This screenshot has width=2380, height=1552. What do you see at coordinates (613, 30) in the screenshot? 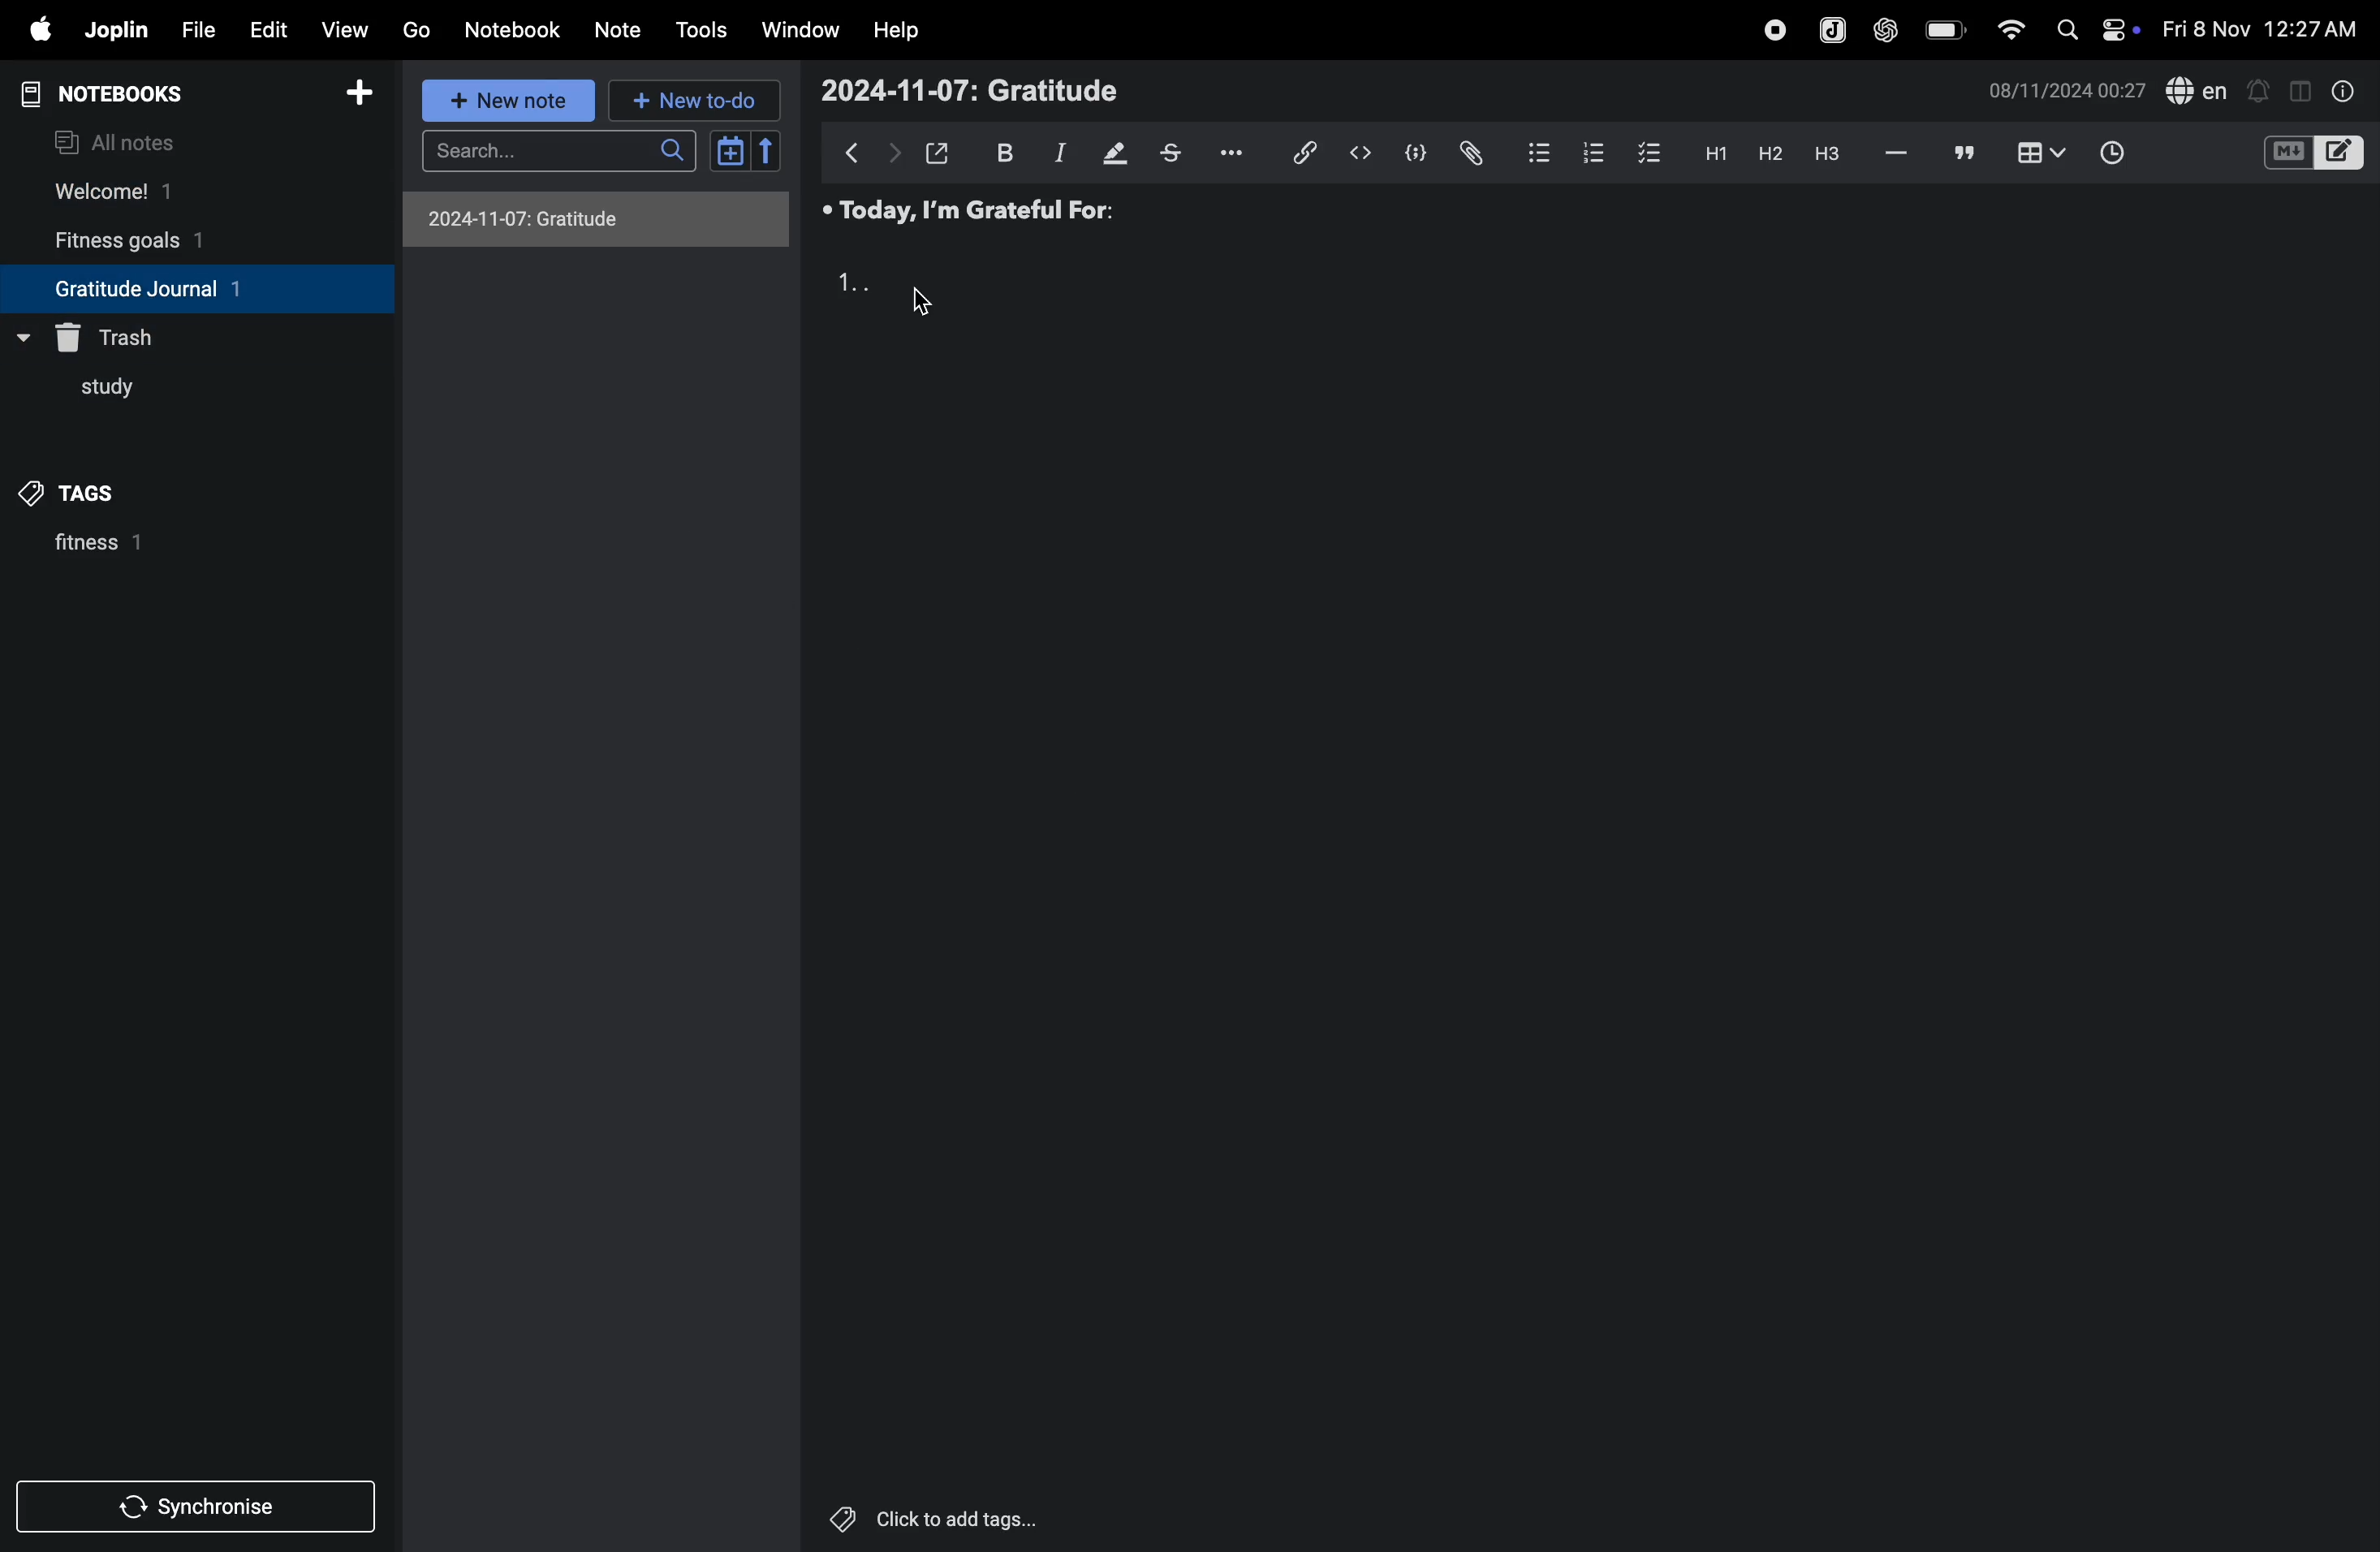
I see `note` at bounding box center [613, 30].